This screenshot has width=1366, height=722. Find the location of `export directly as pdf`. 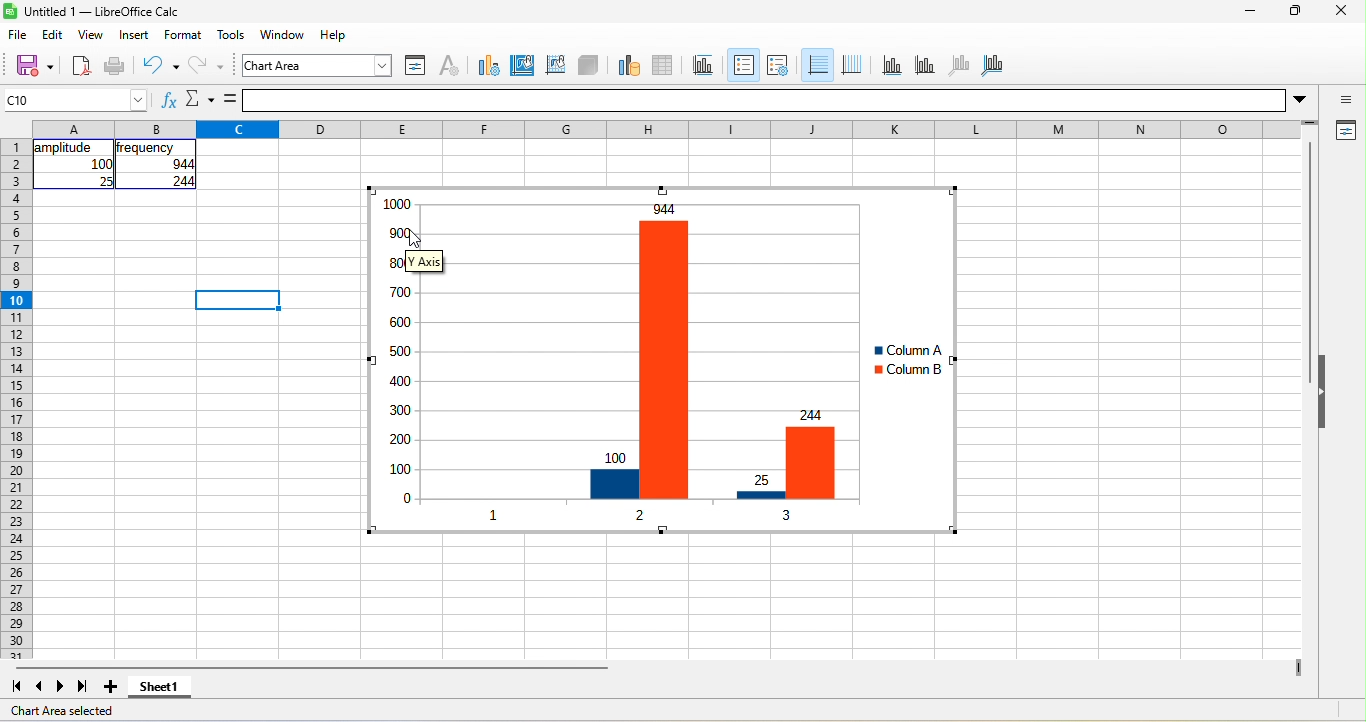

export directly as pdf is located at coordinates (81, 67).